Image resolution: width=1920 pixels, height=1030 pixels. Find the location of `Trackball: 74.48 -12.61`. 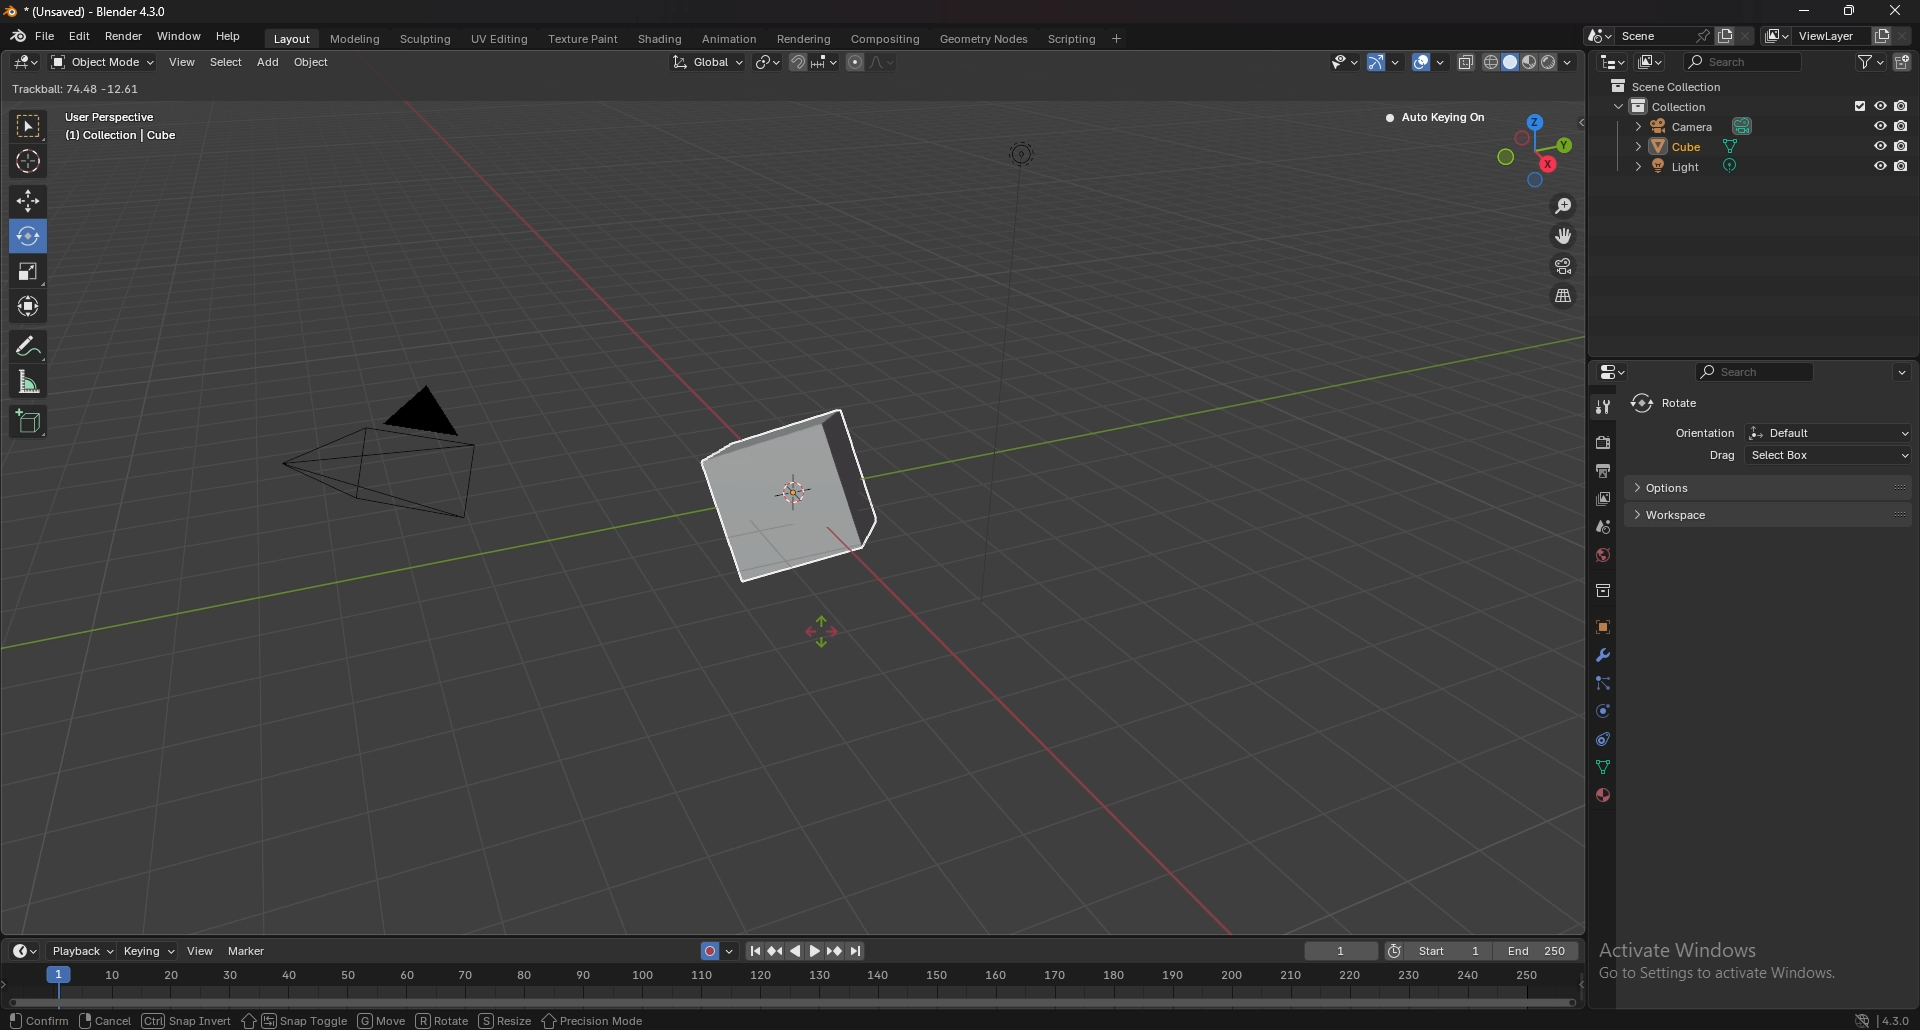

Trackball: 74.48 -12.61 is located at coordinates (81, 89).